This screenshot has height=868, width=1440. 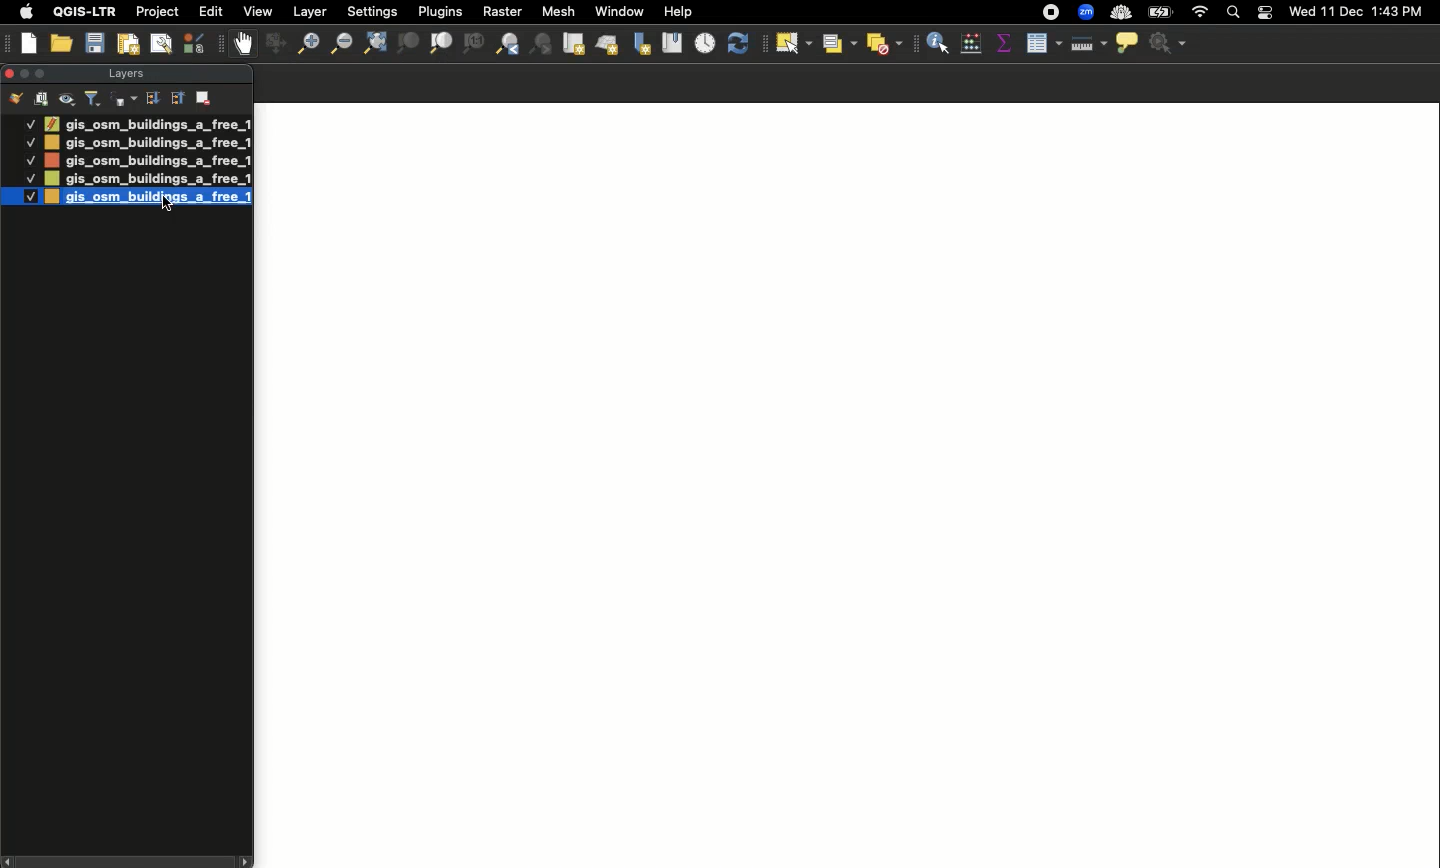 I want to click on Measure line, so click(x=1087, y=44).